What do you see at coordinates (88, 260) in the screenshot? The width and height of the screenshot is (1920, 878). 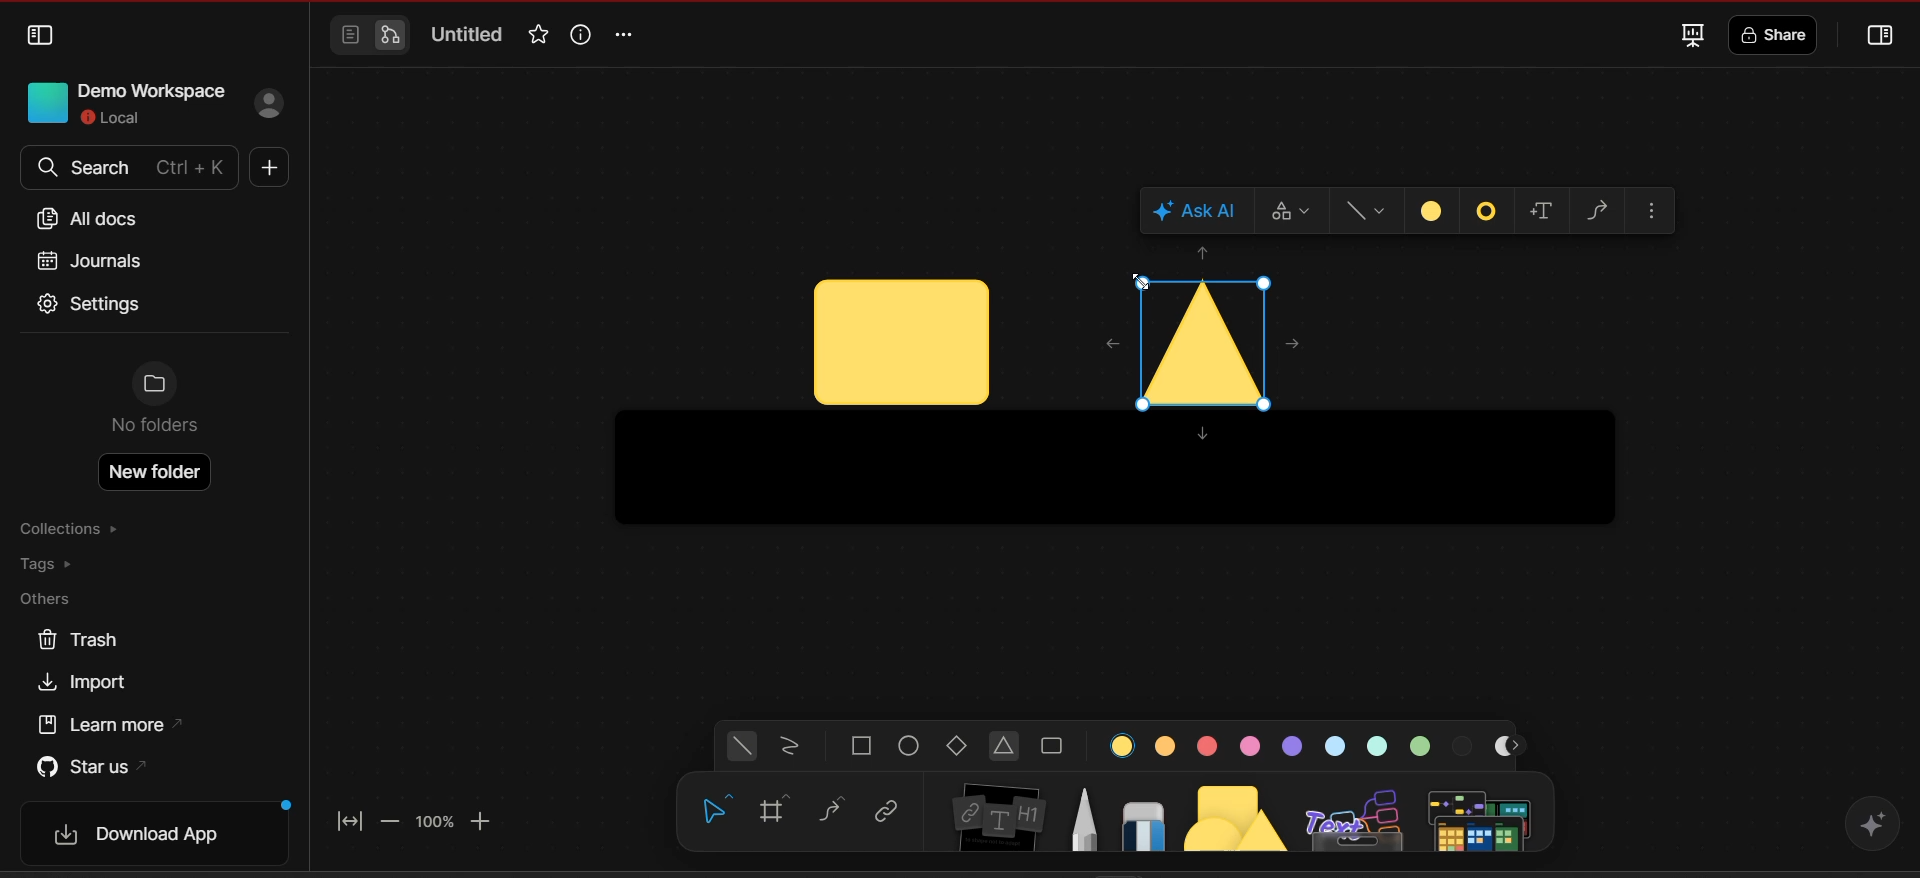 I see `journals` at bounding box center [88, 260].